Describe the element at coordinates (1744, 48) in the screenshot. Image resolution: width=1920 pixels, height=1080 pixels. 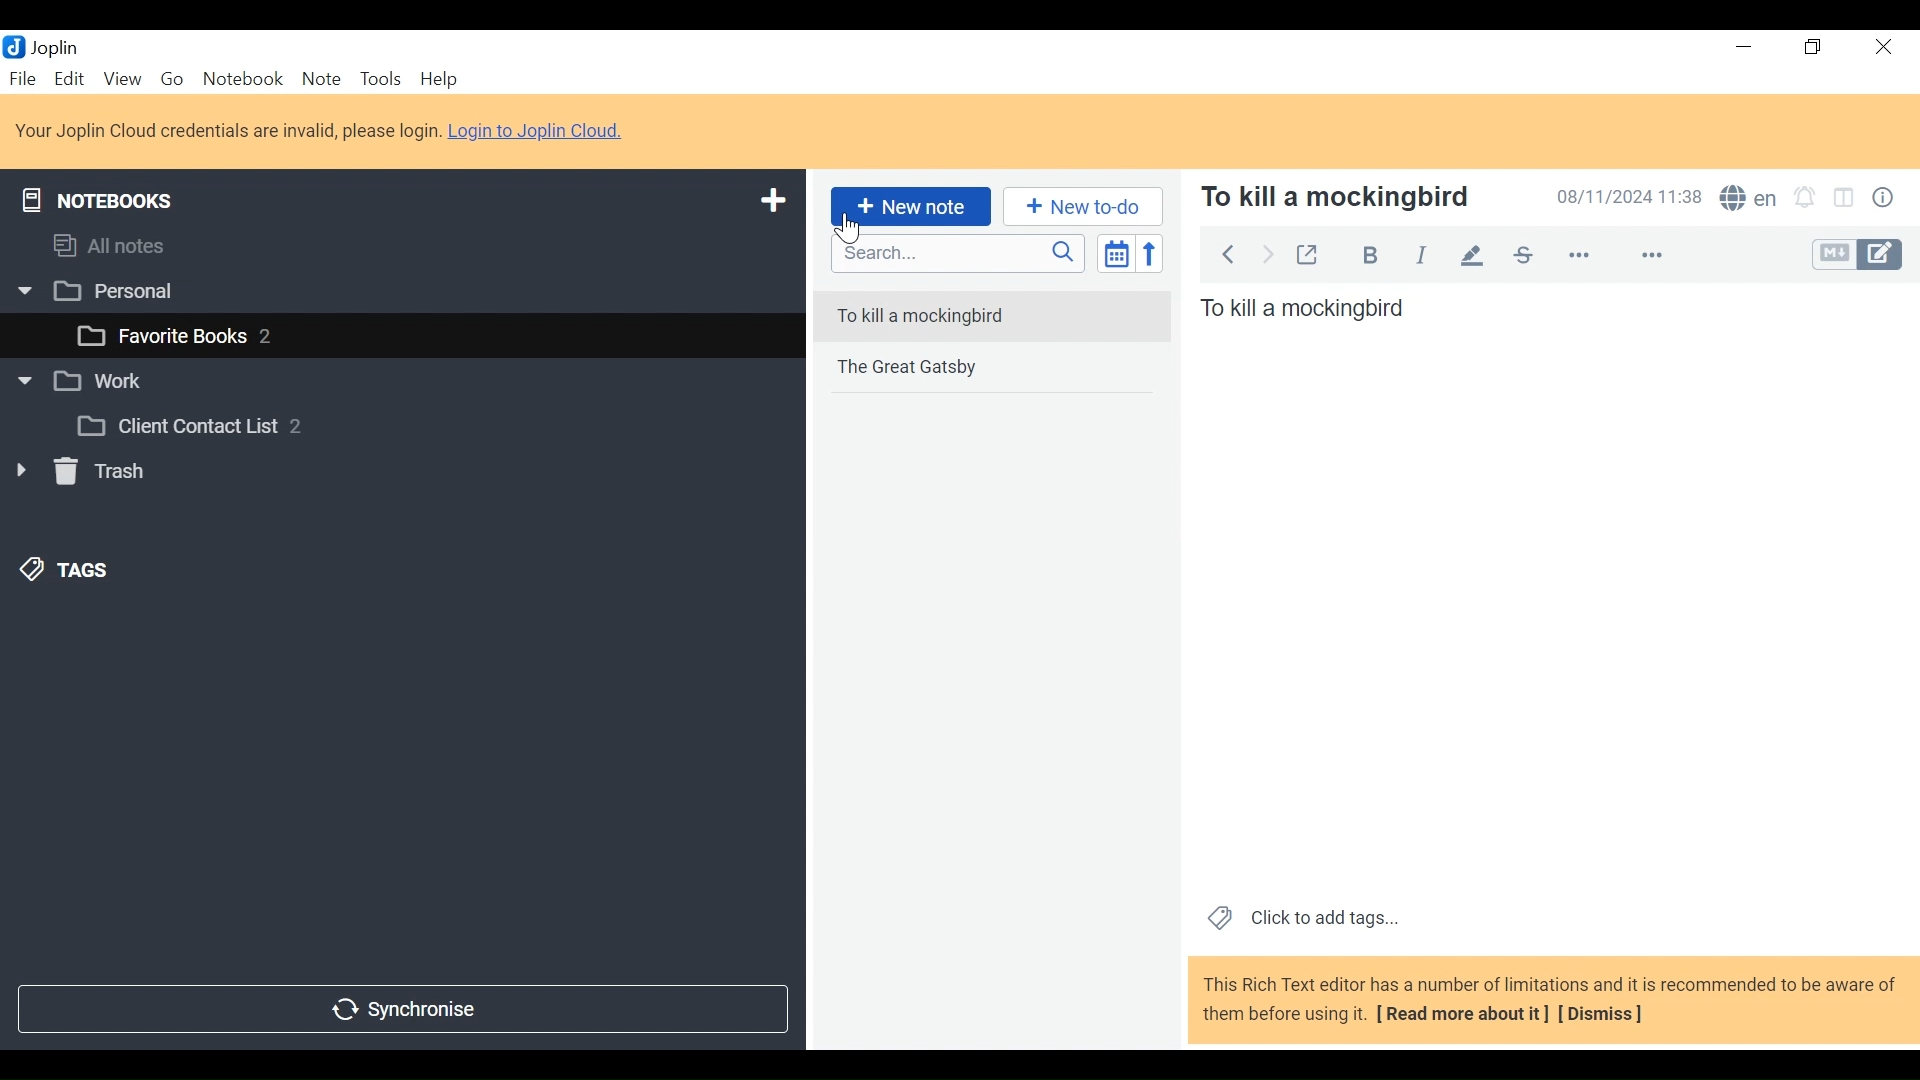
I see `minimize` at that location.